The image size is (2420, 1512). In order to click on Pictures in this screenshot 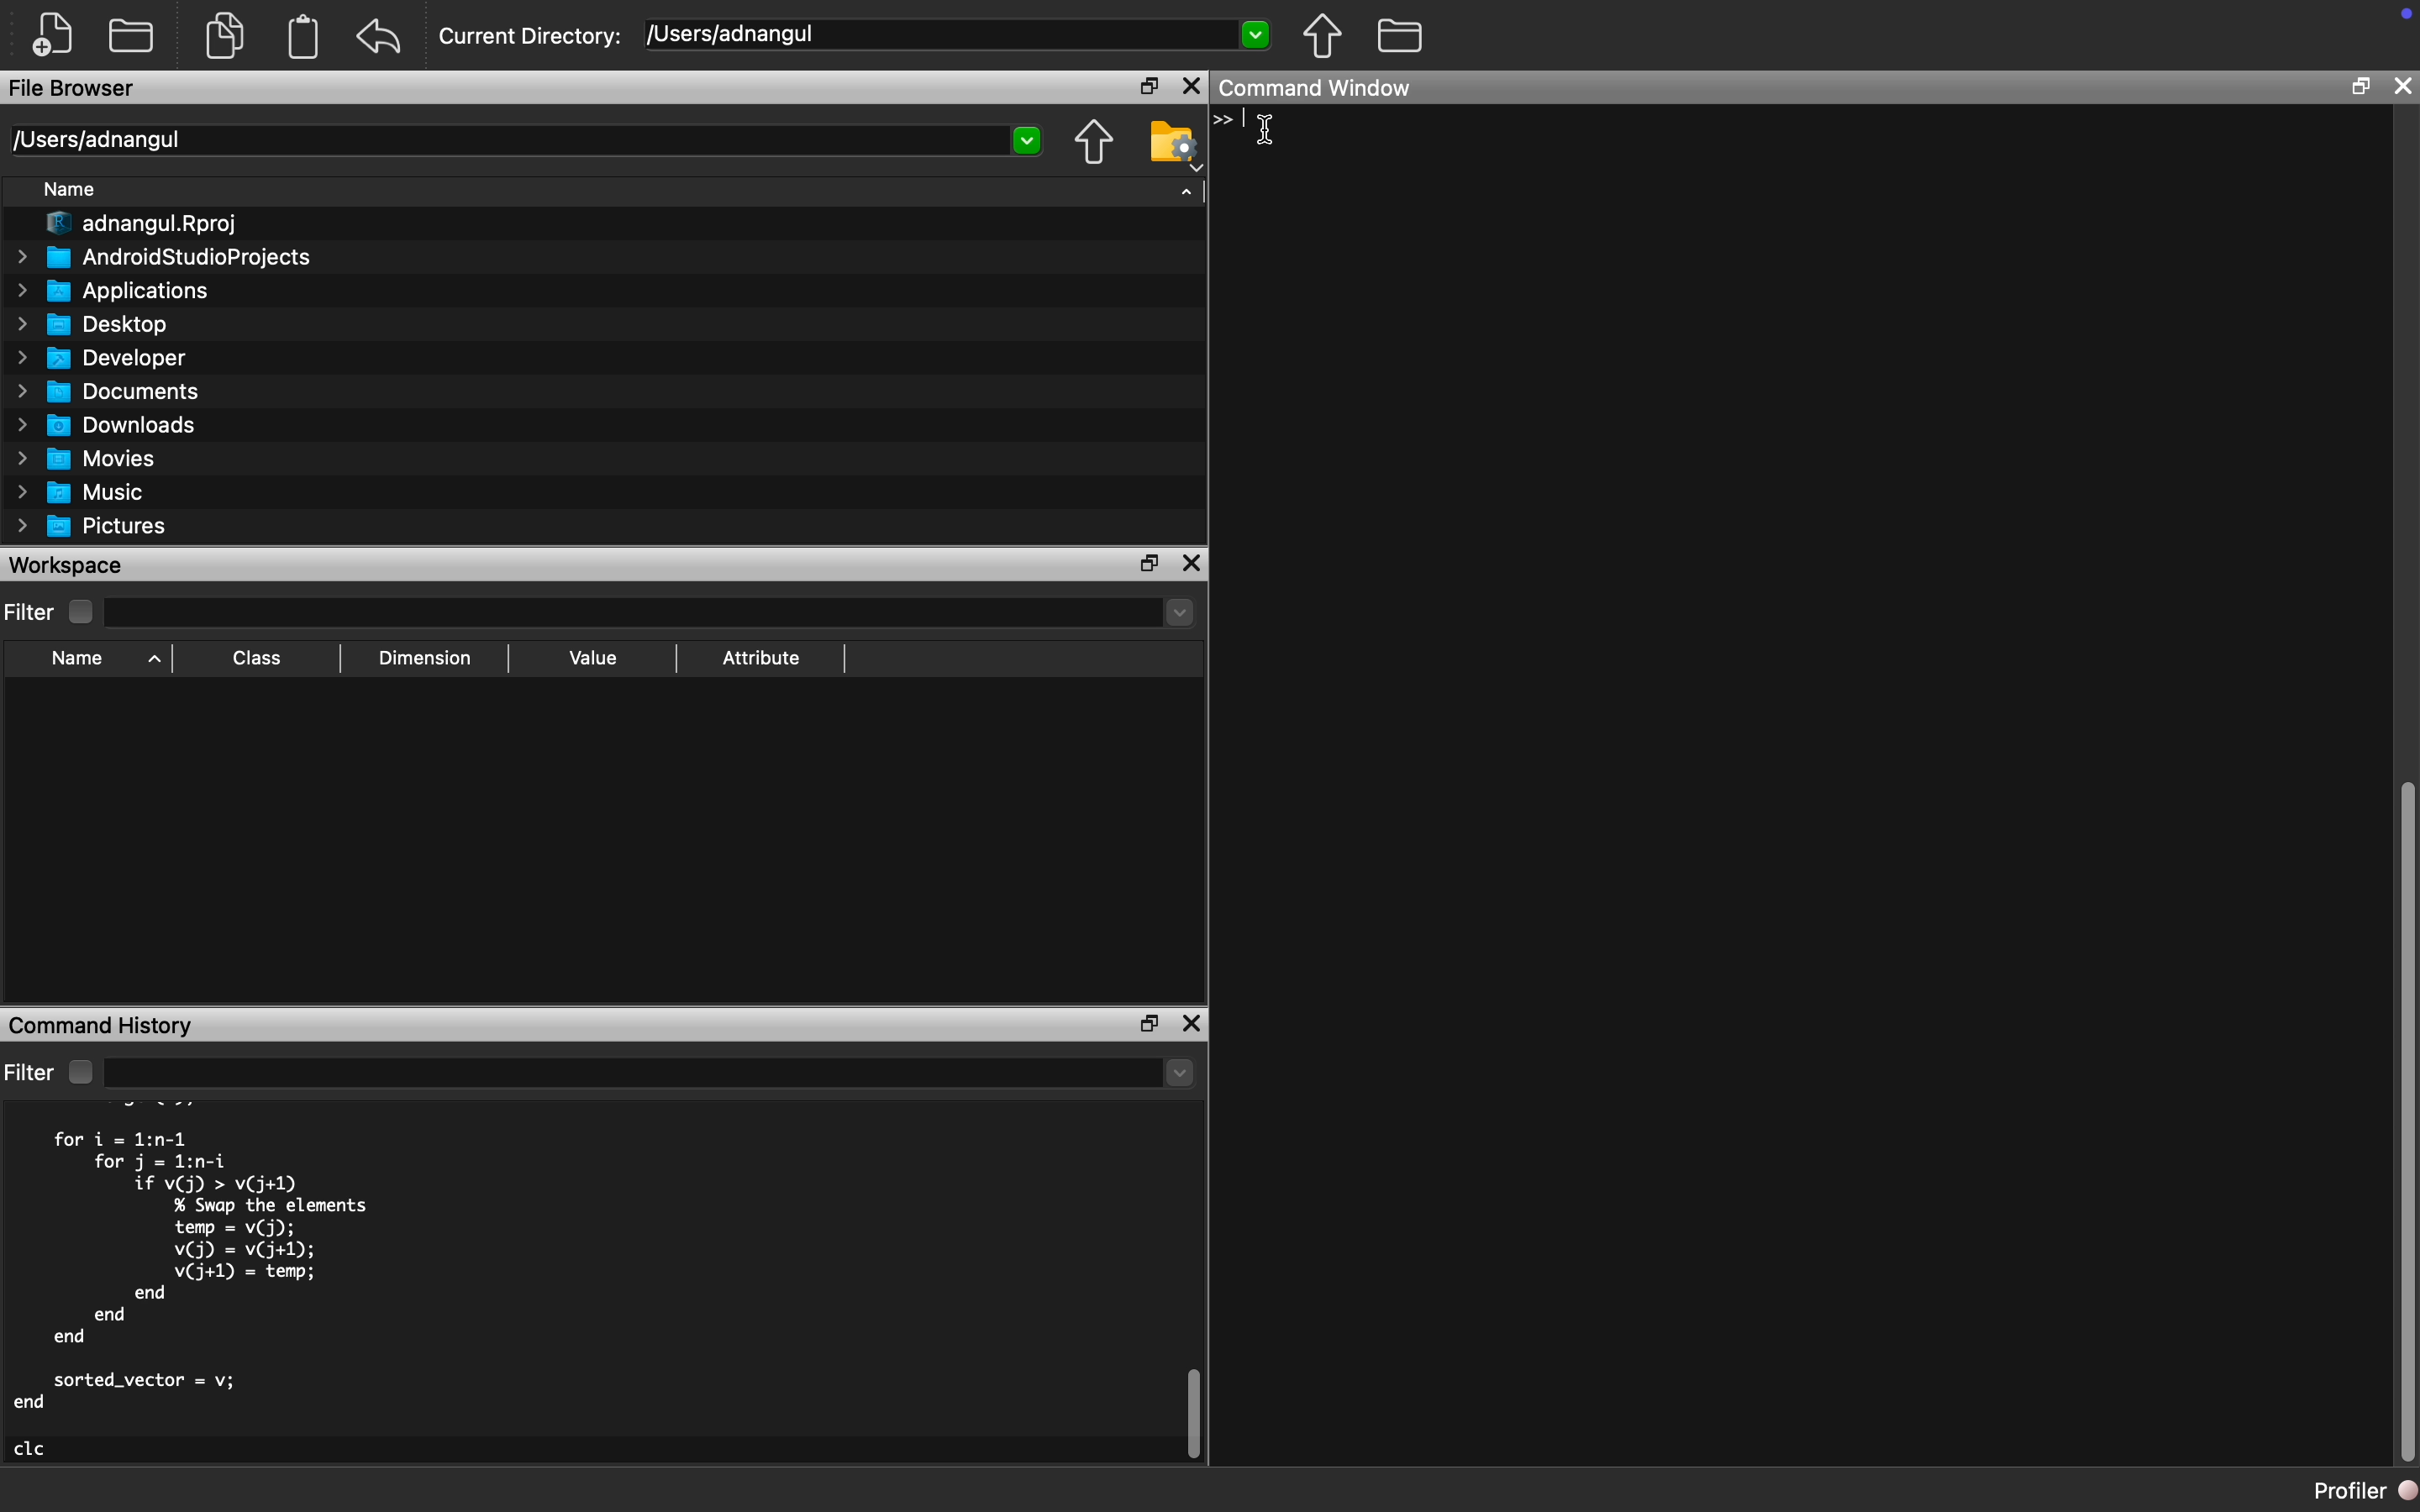, I will do `click(93, 529)`.